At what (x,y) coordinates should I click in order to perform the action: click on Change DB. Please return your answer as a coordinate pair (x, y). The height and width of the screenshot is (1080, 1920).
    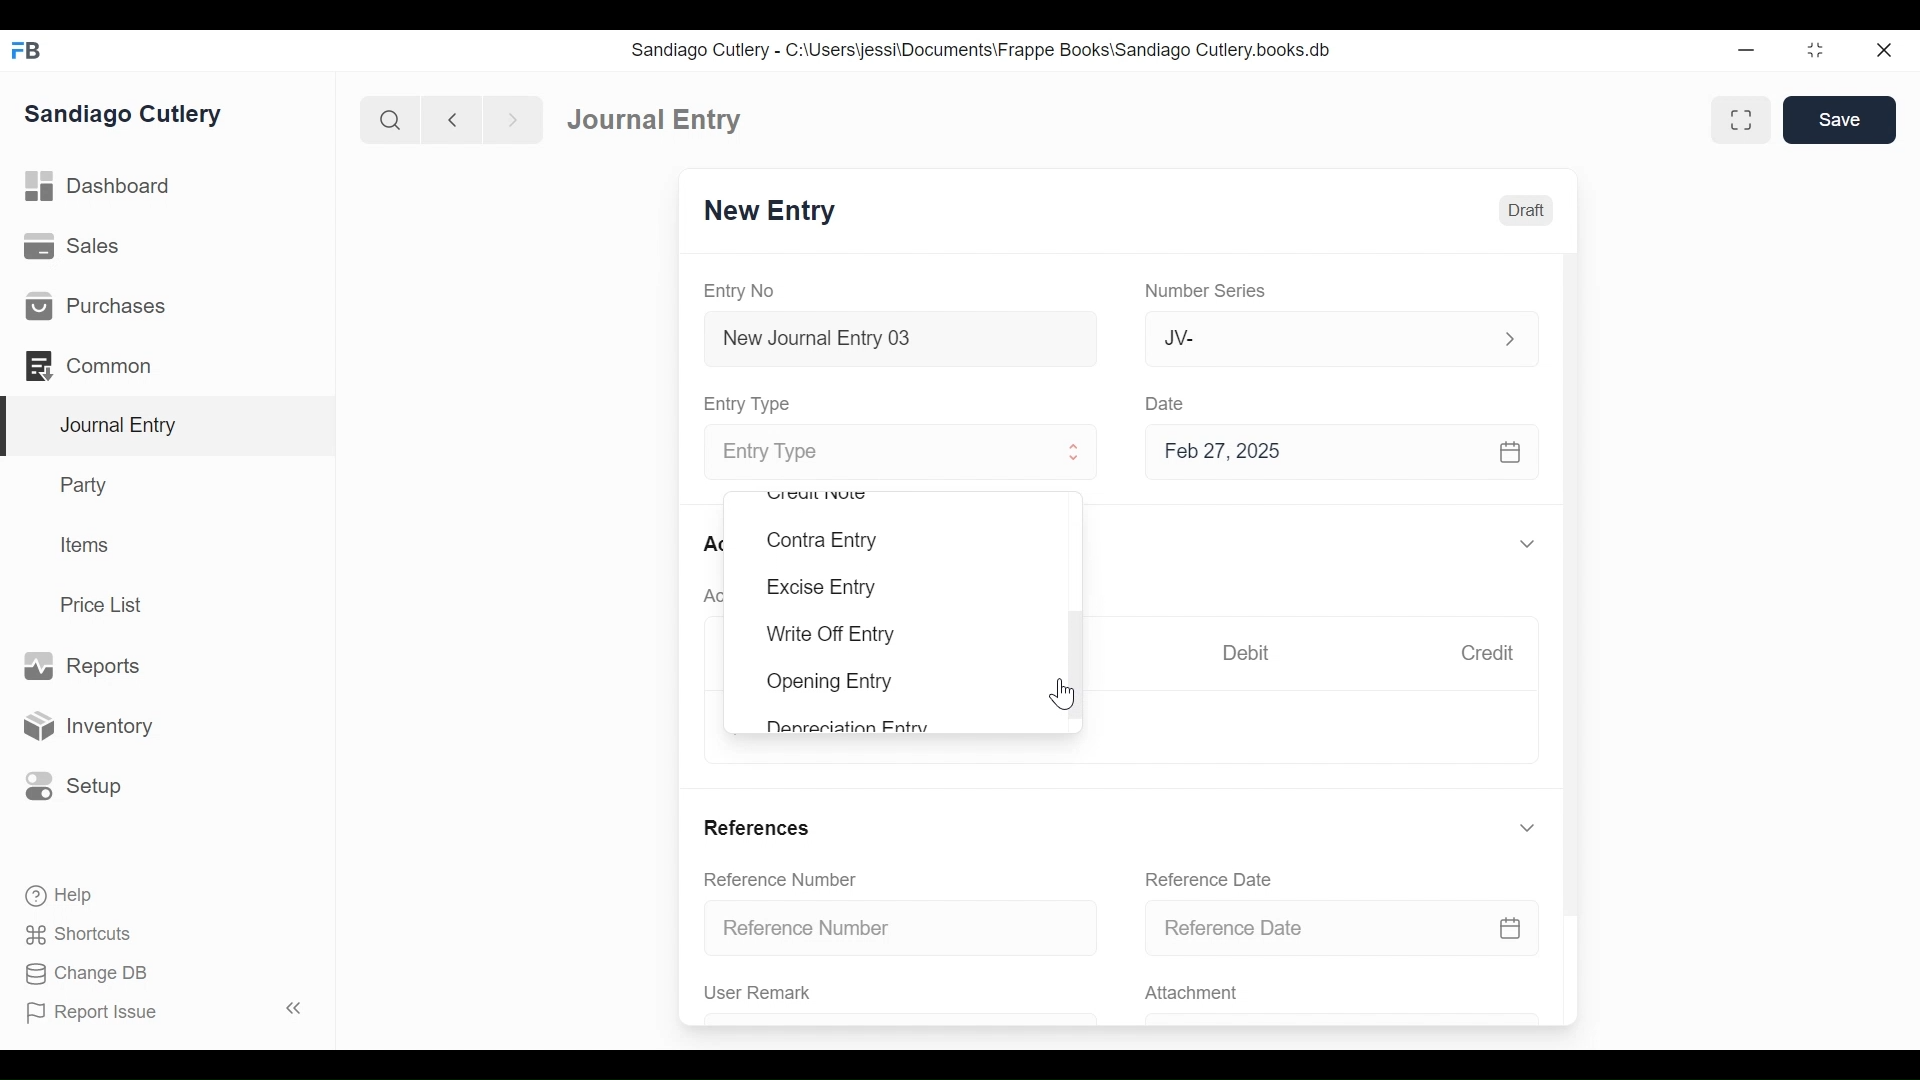
    Looking at the image, I should click on (85, 974).